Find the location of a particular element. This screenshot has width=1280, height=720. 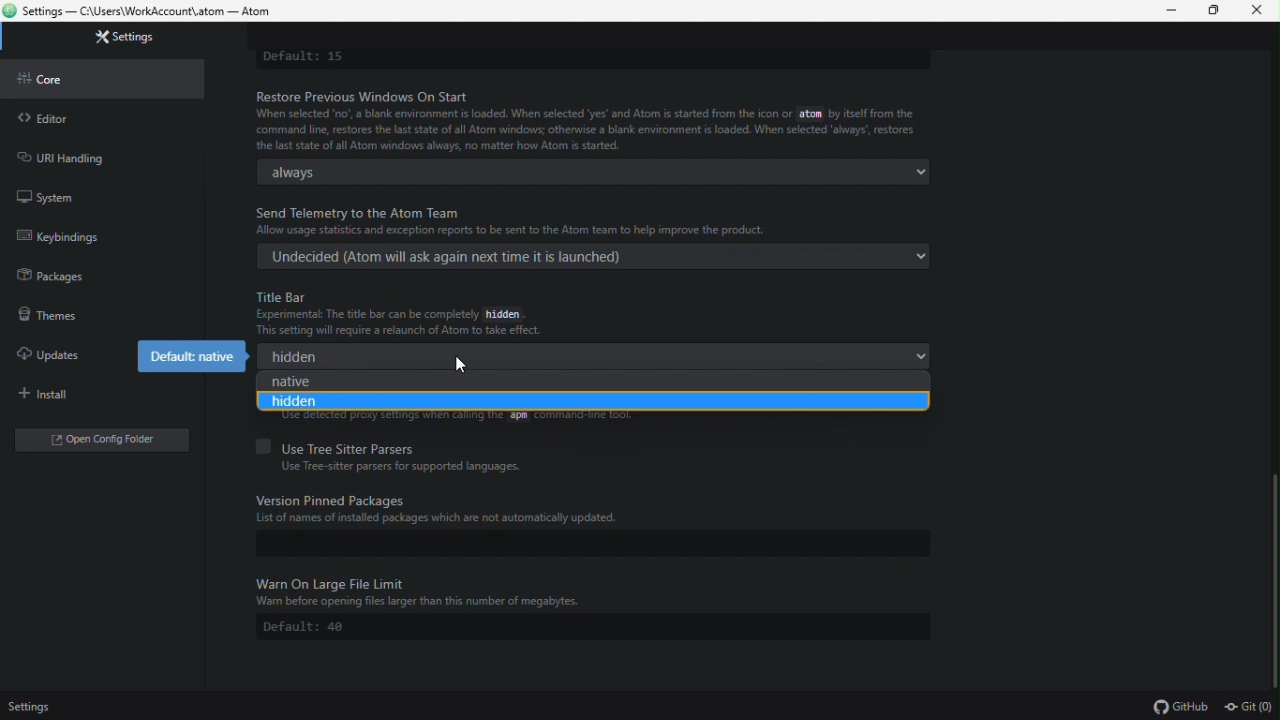

git is located at coordinates (1250, 709).